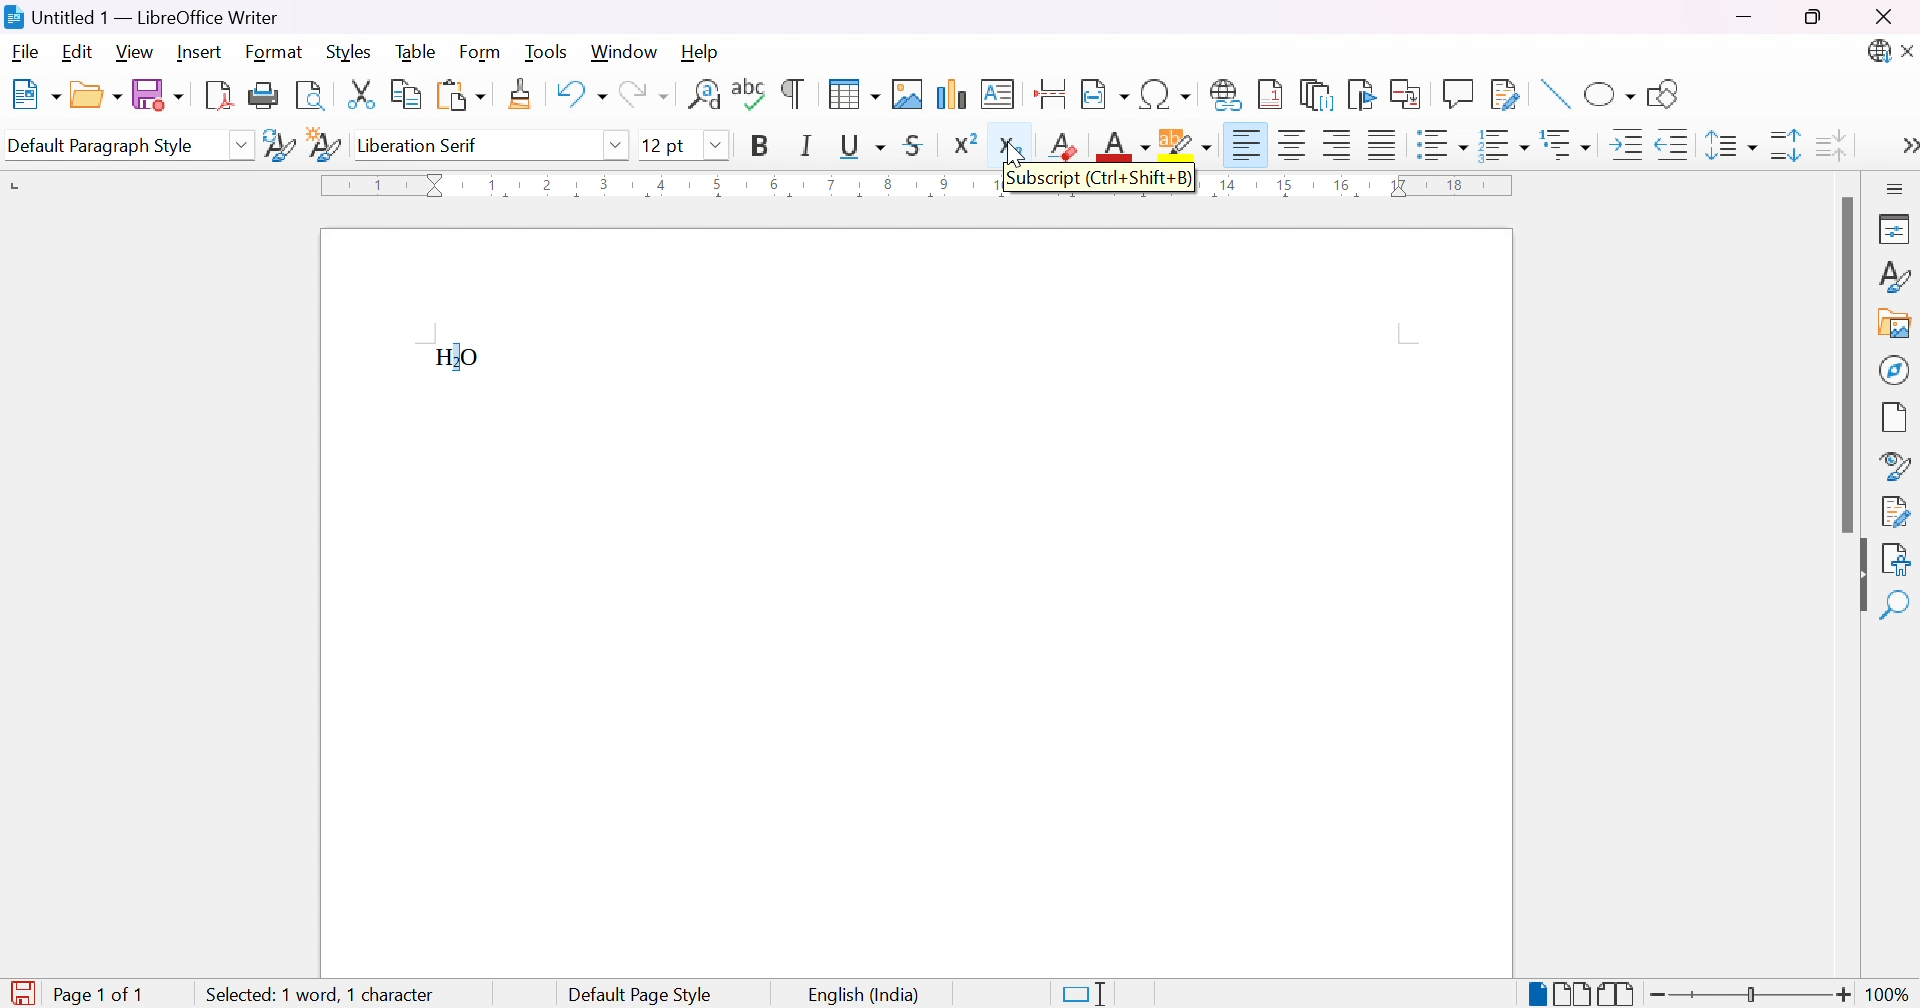  Describe the element at coordinates (1747, 17) in the screenshot. I see `Minimize` at that location.